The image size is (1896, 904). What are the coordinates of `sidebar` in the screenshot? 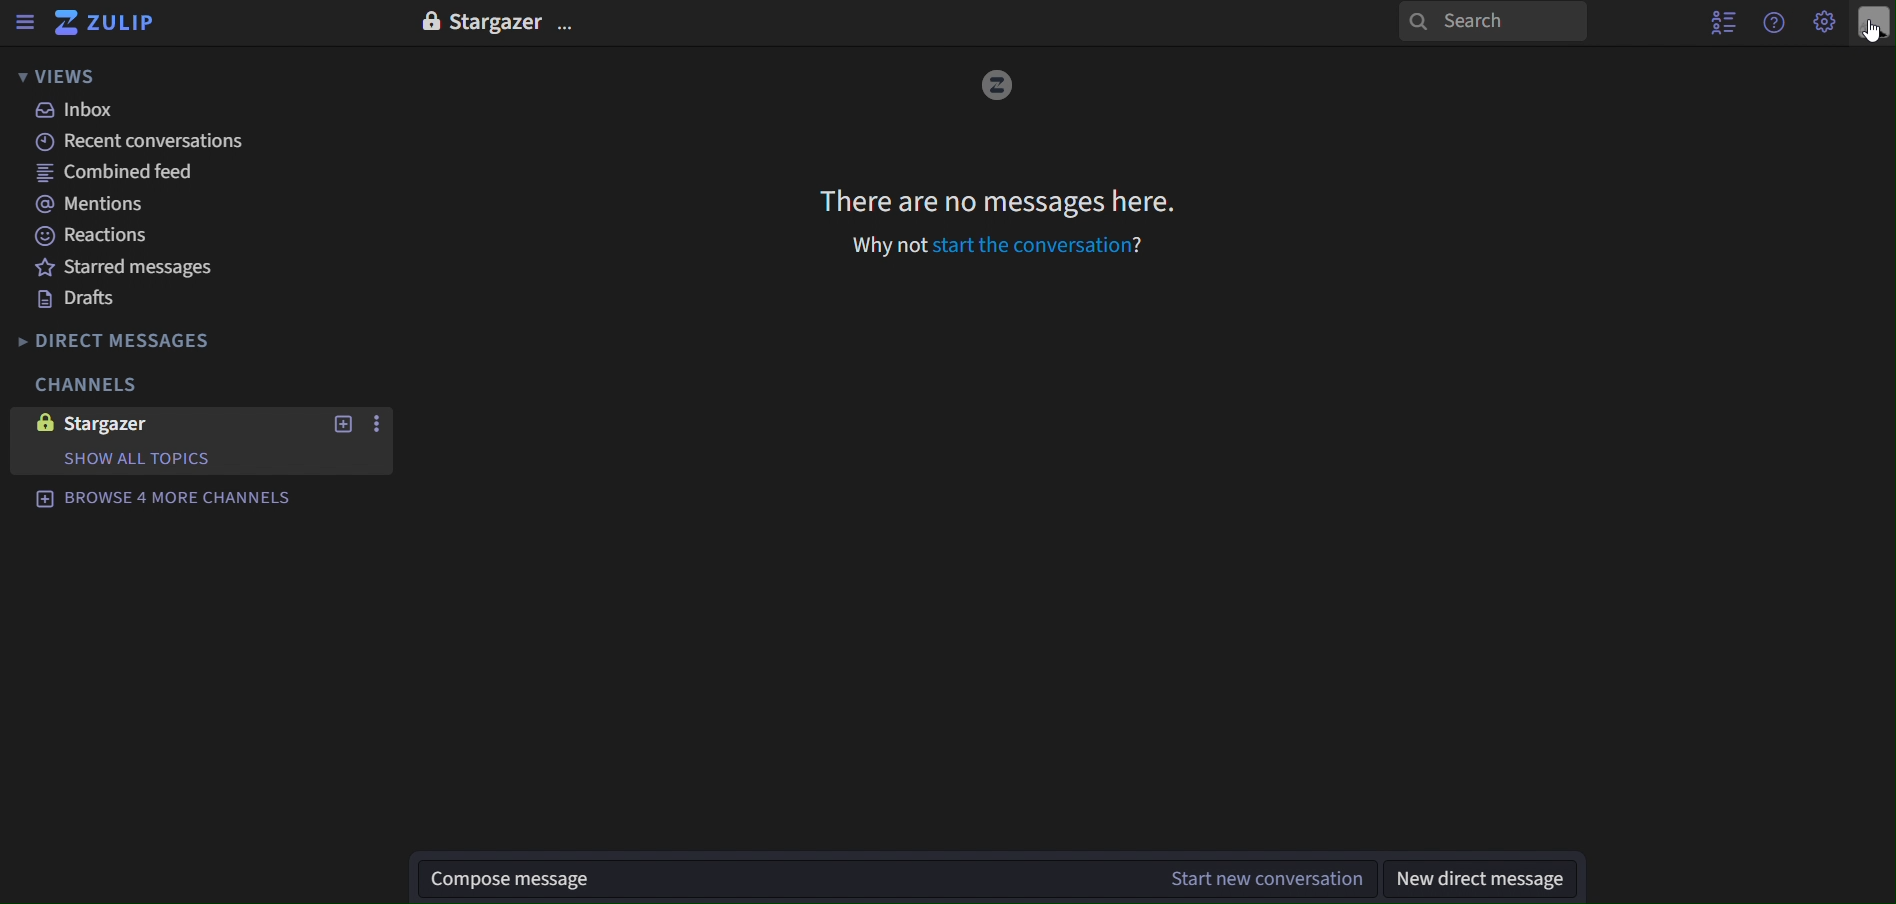 It's located at (26, 23).